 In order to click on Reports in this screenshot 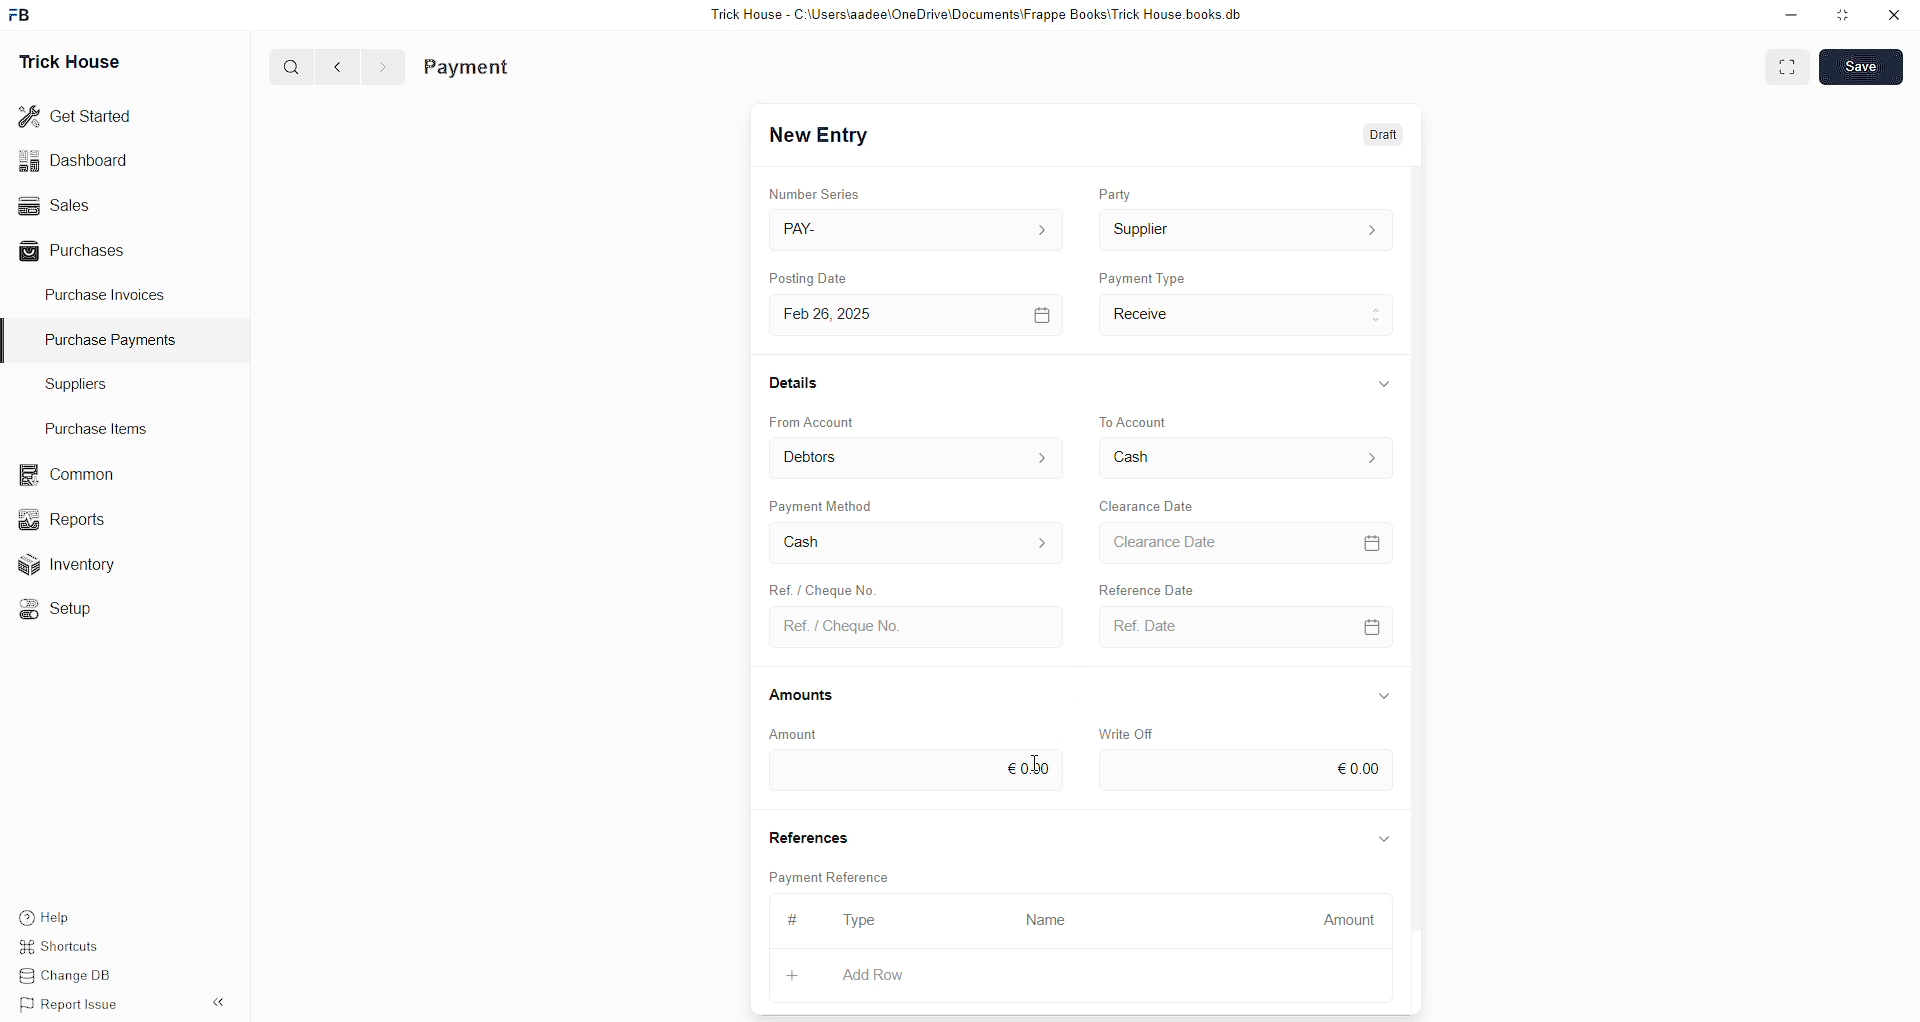, I will do `click(63, 518)`.